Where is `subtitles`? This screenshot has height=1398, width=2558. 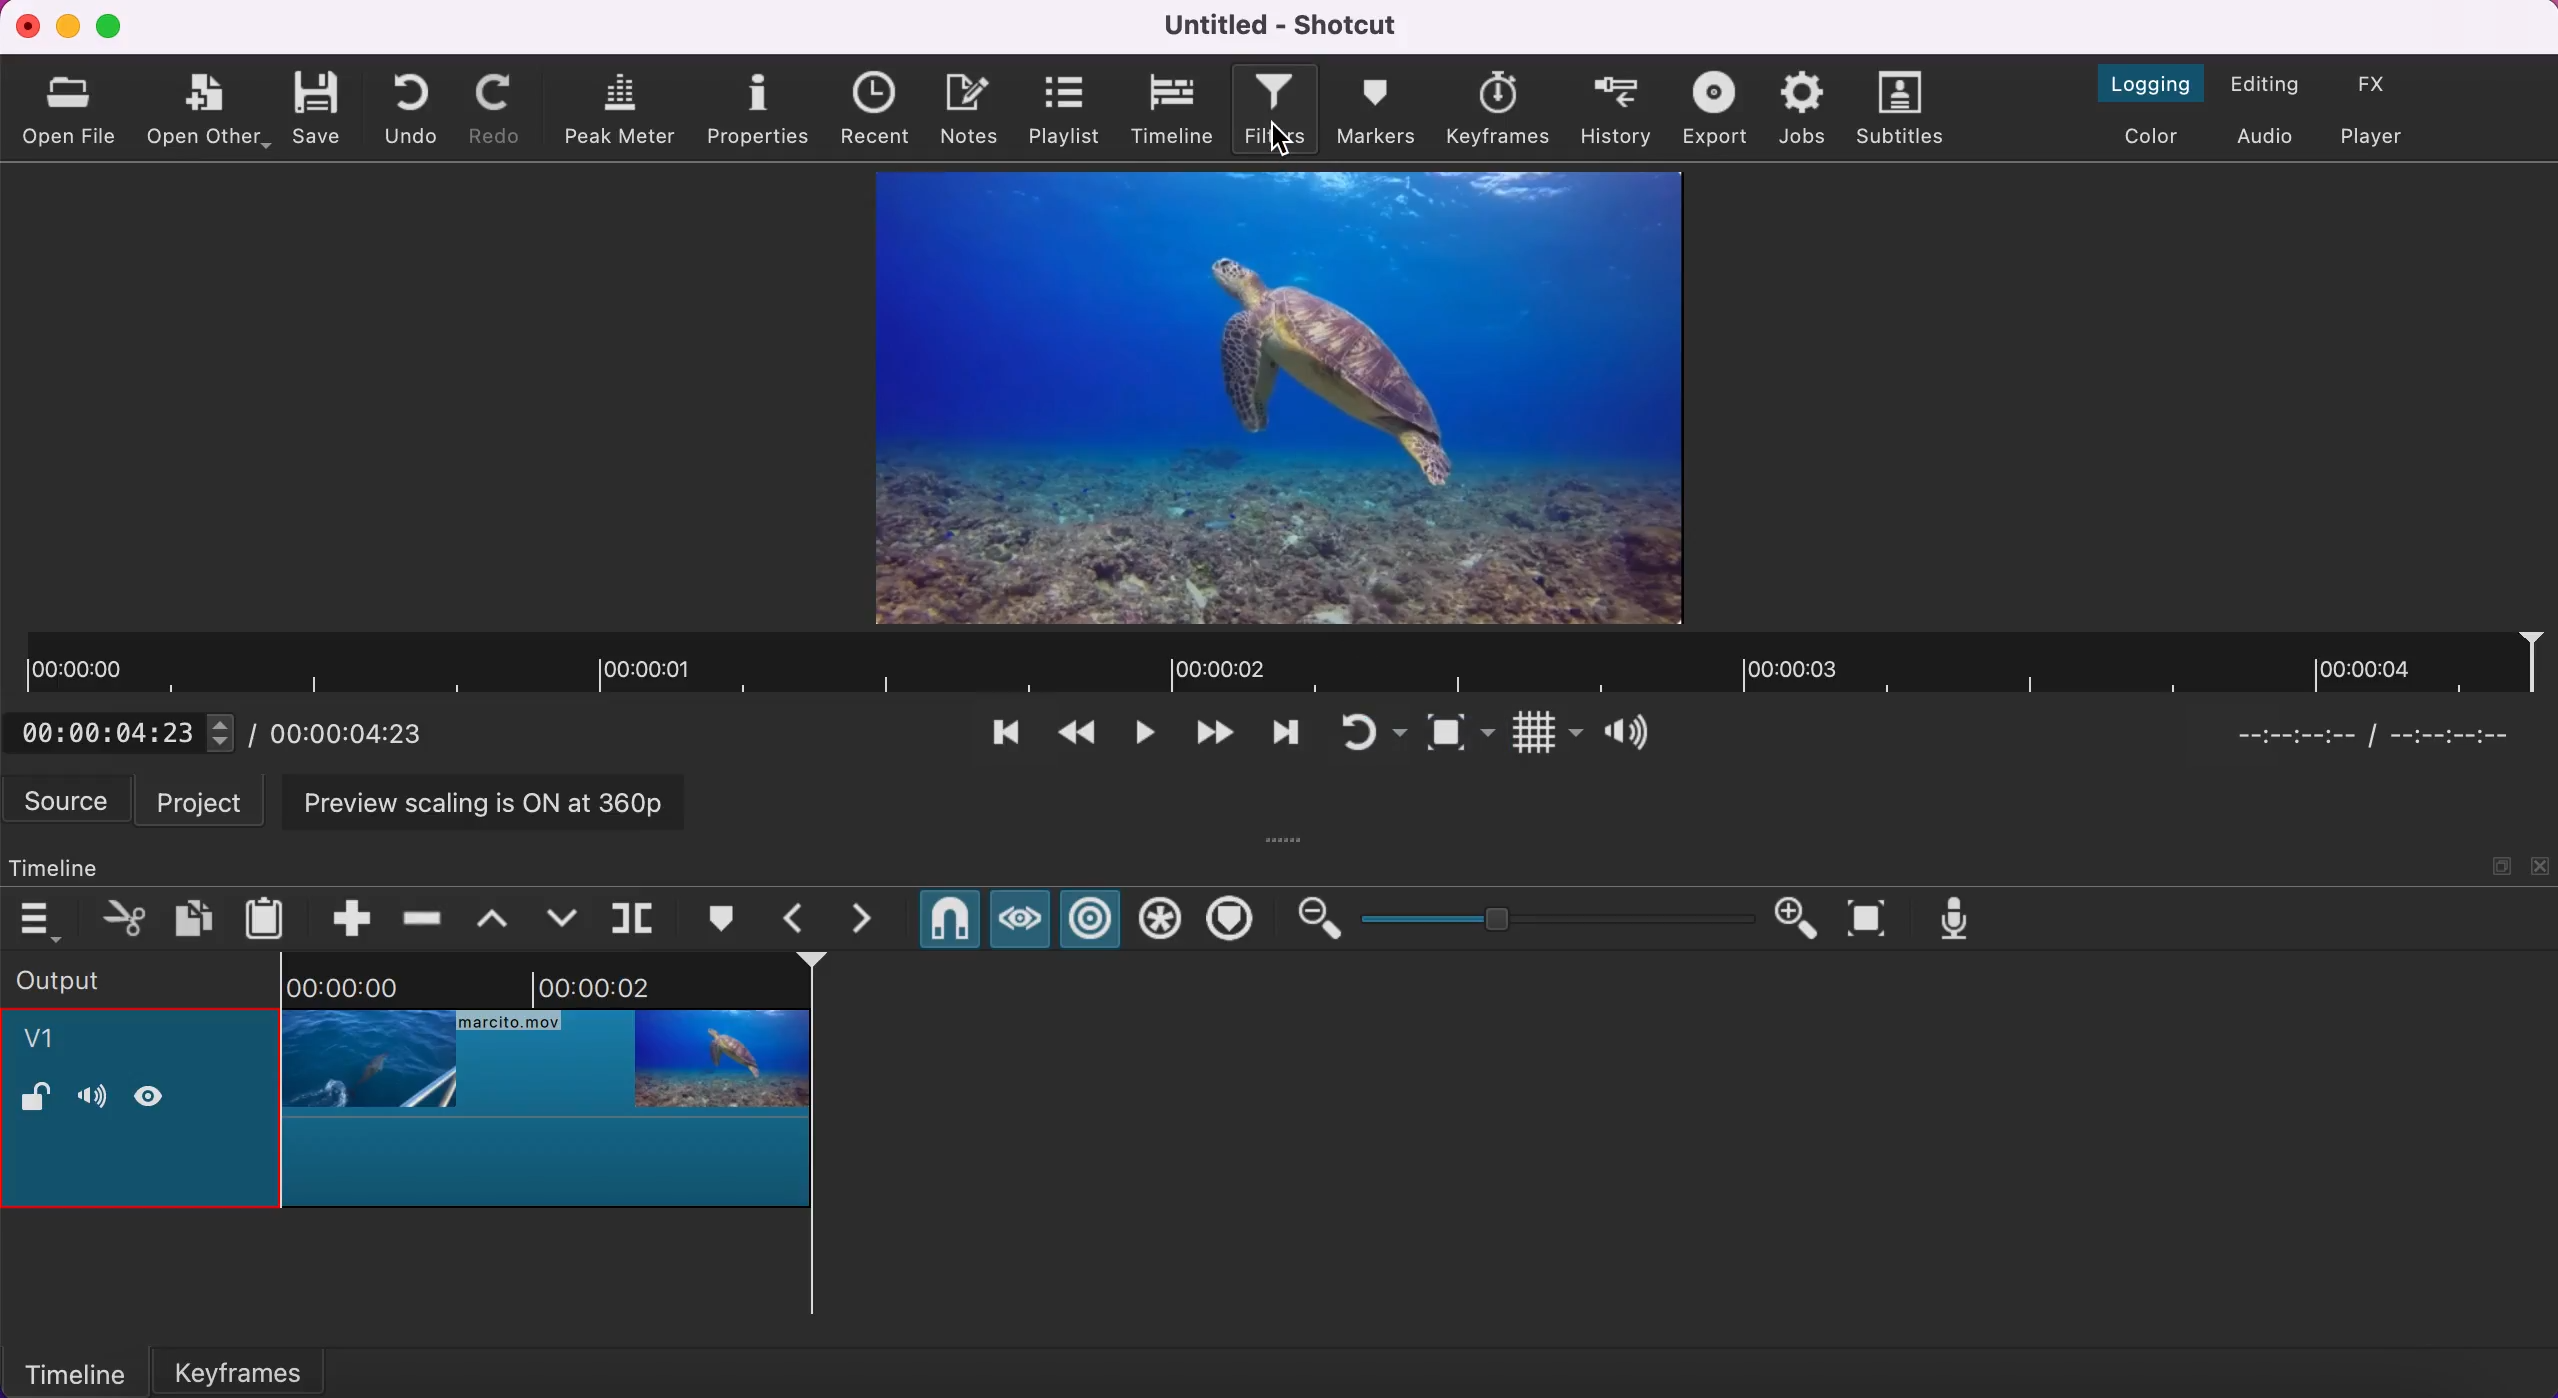
subtitles is located at coordinates (1903, 109).